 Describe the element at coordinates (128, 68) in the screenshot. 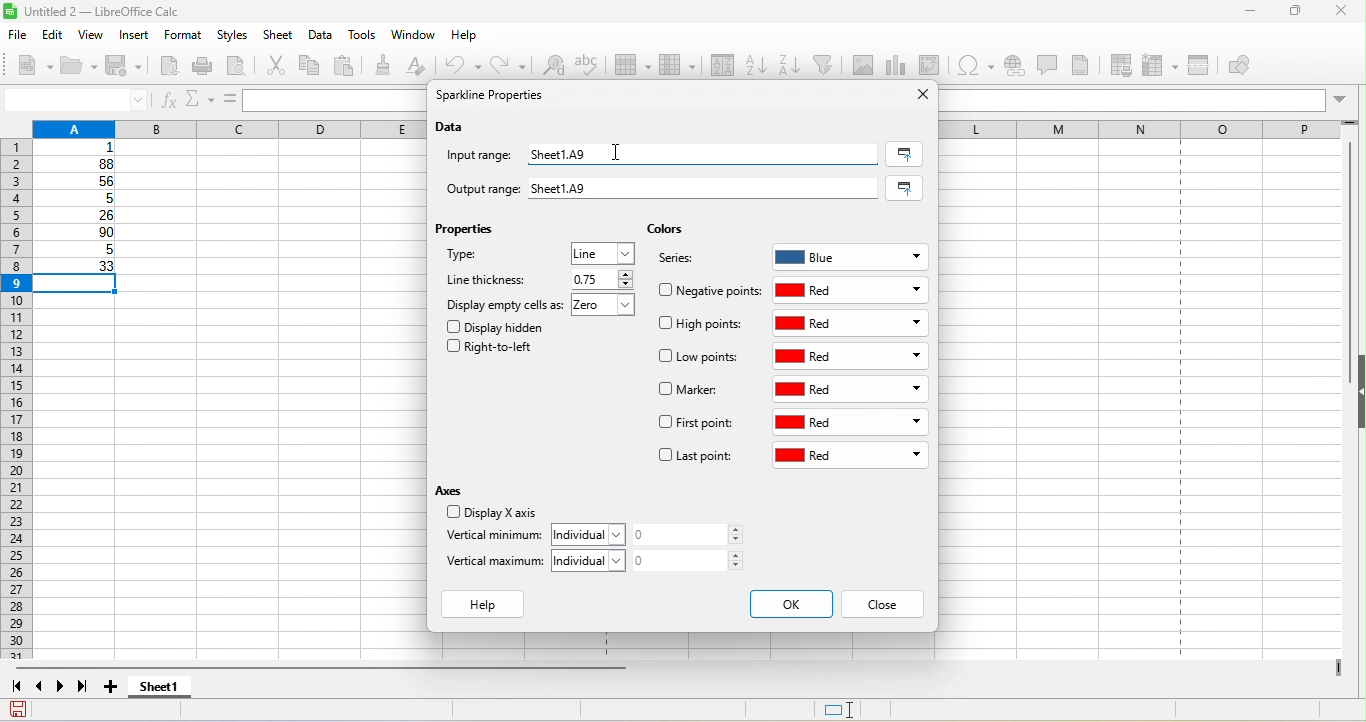

I see `save` at that location.